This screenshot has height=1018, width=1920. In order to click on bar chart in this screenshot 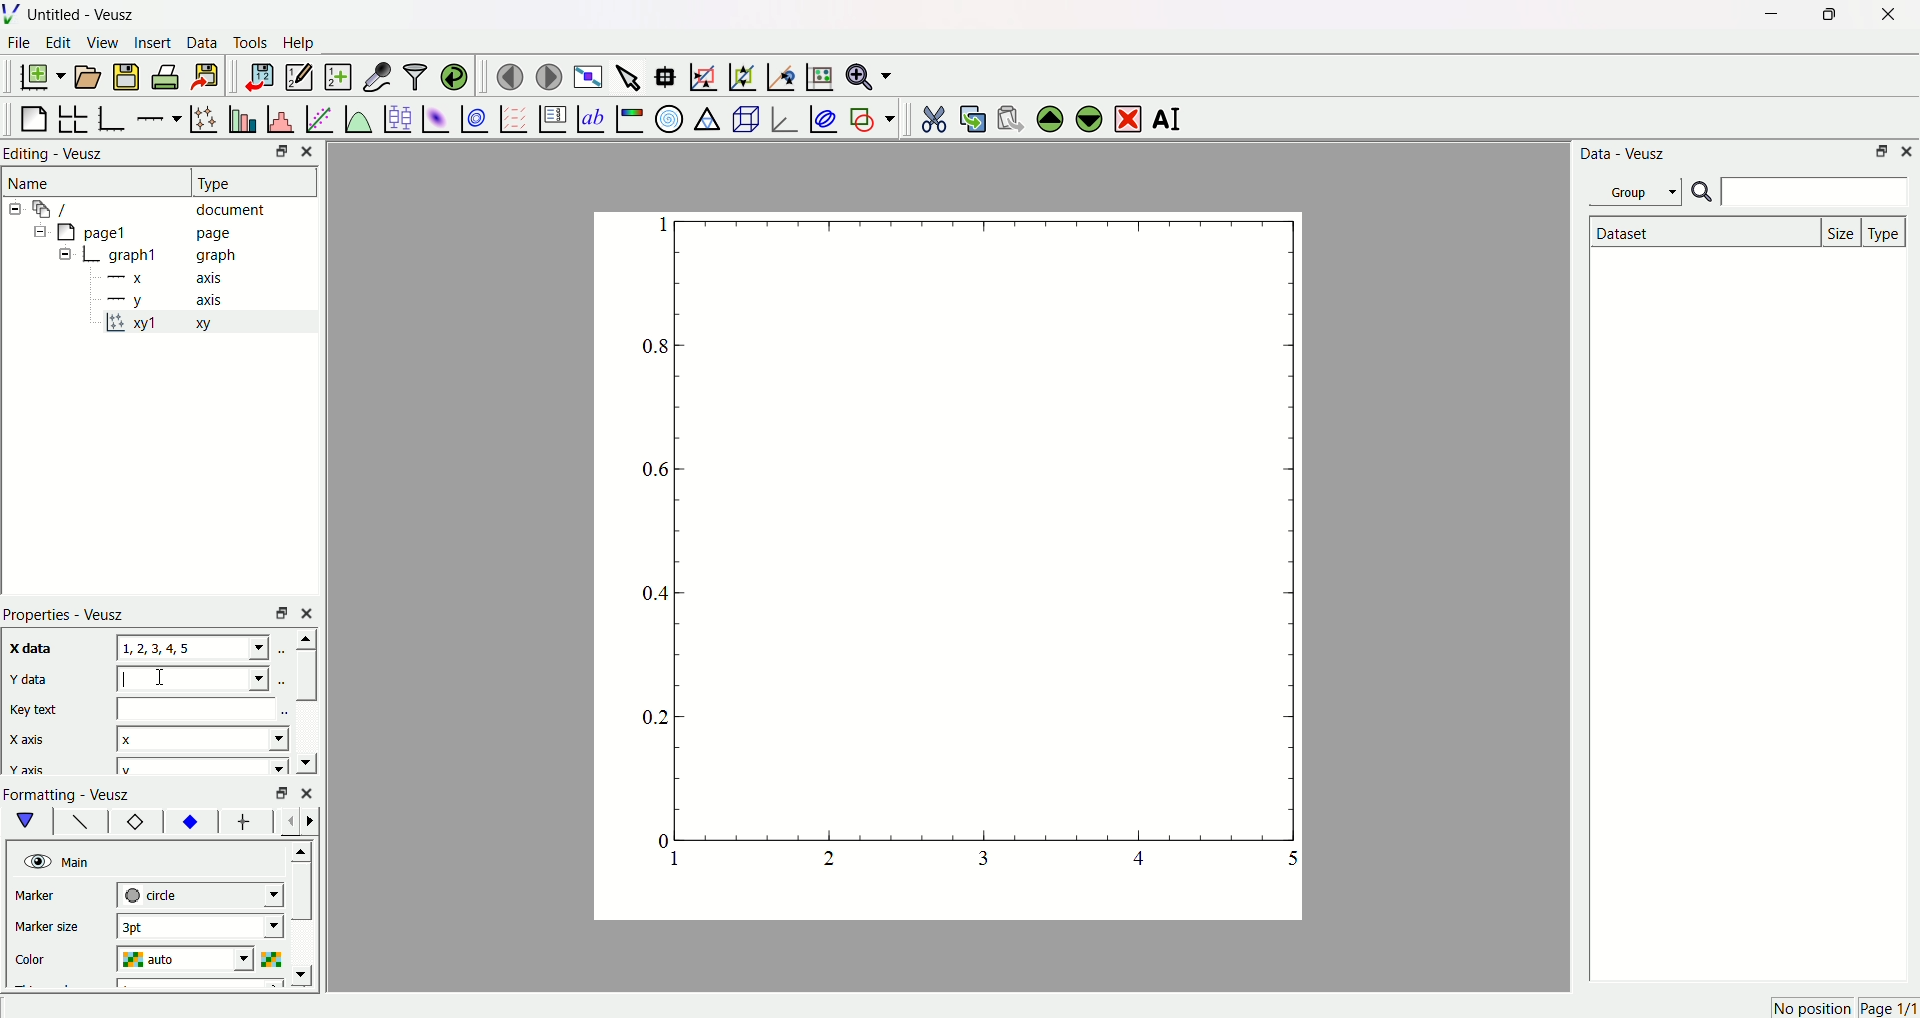, I will do `click(240, 116)`.